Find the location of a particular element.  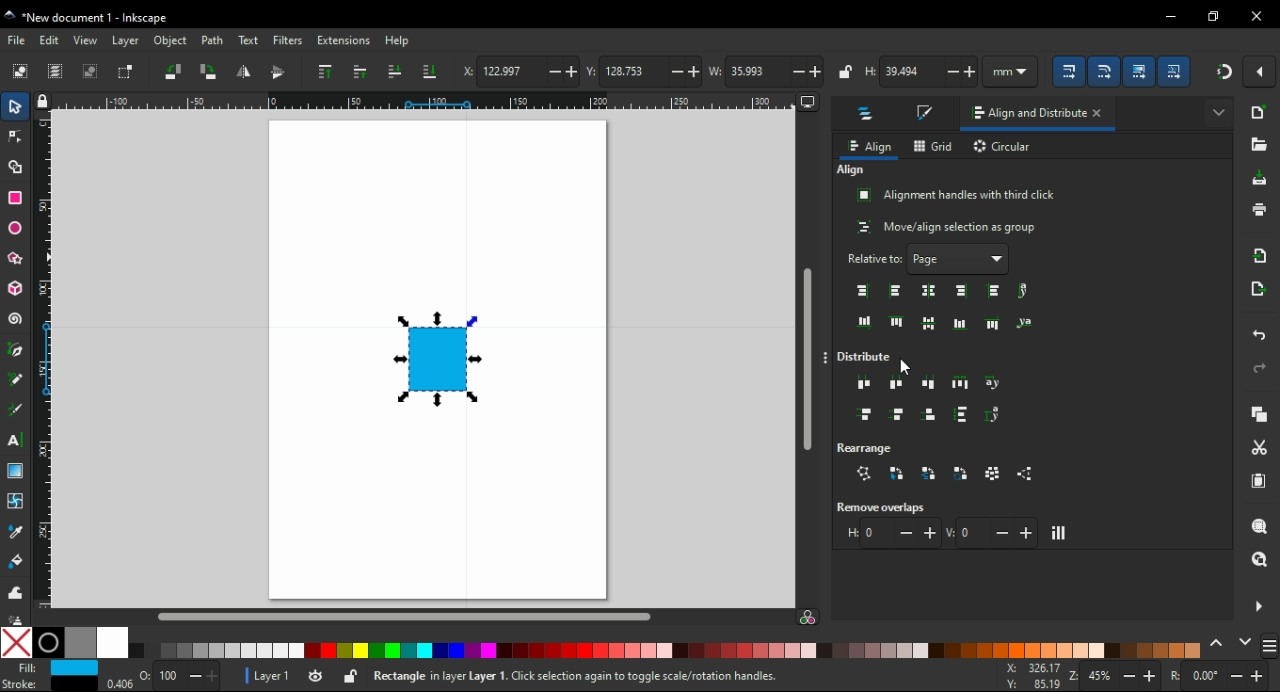

edit is located at coordinates (52, 40).